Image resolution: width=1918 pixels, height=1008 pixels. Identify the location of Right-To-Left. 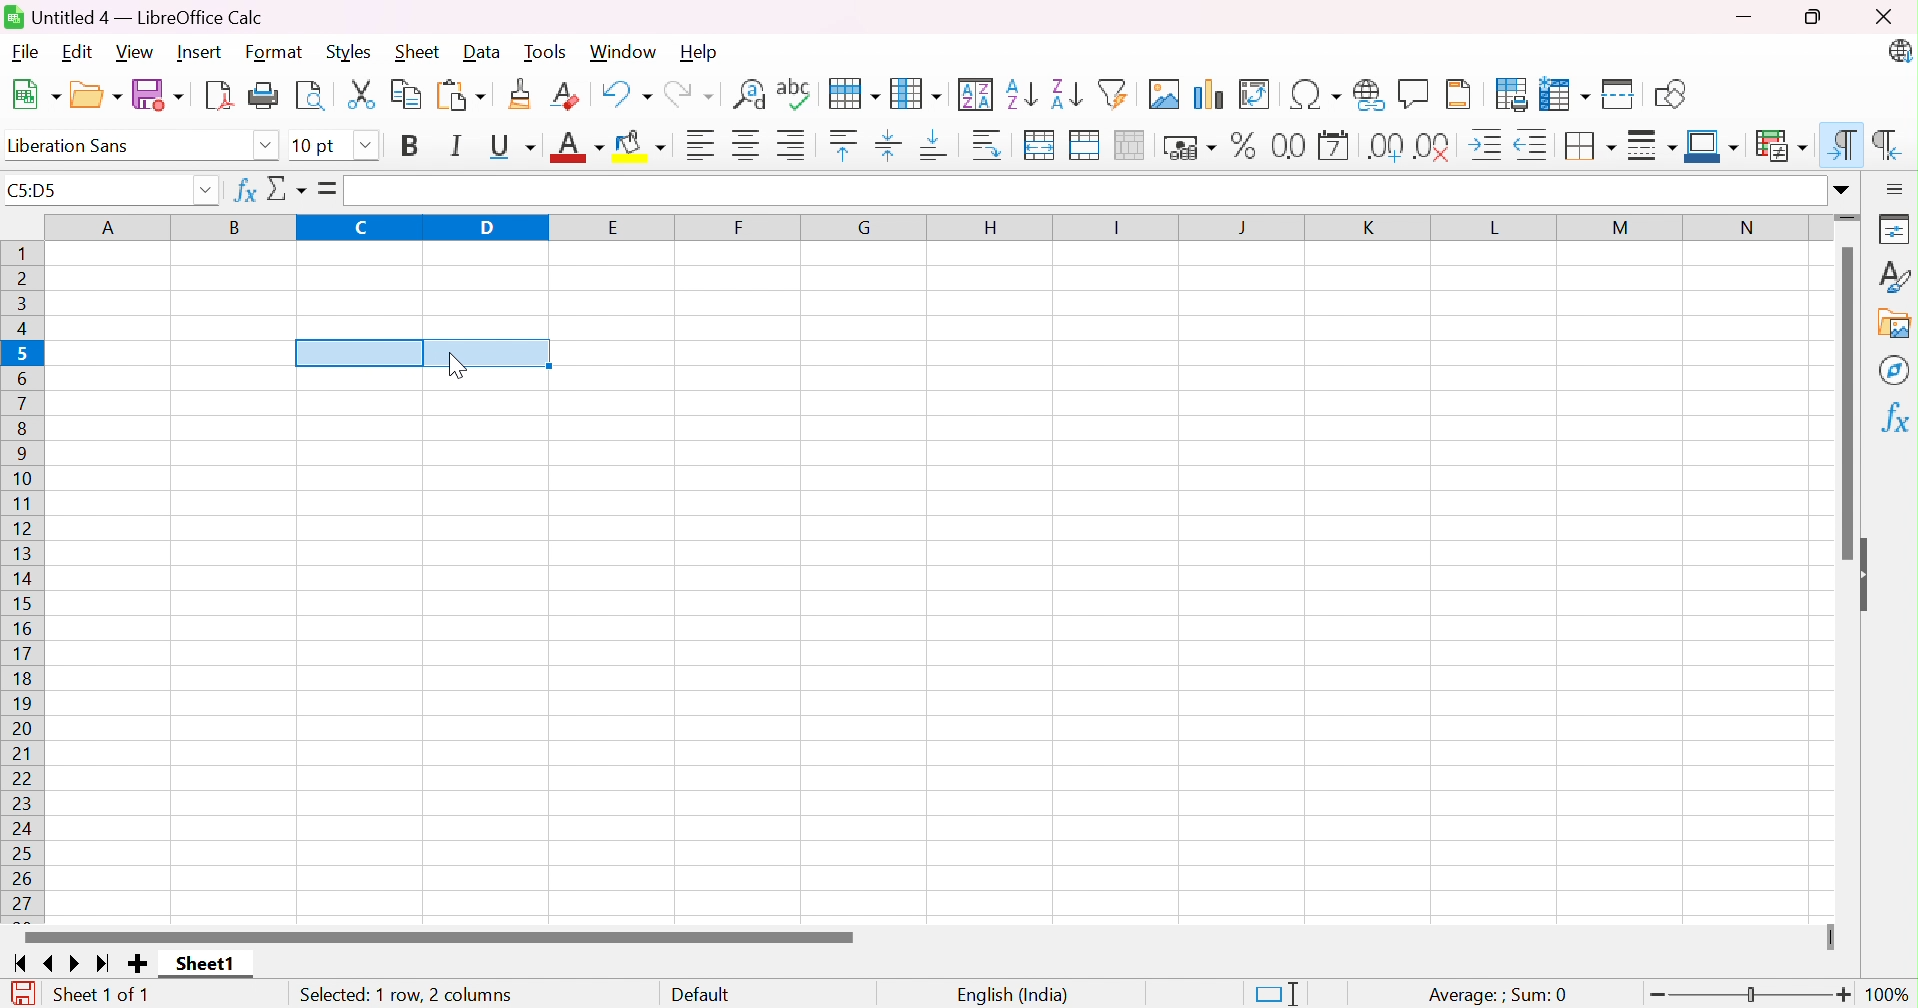
(1886, 141).